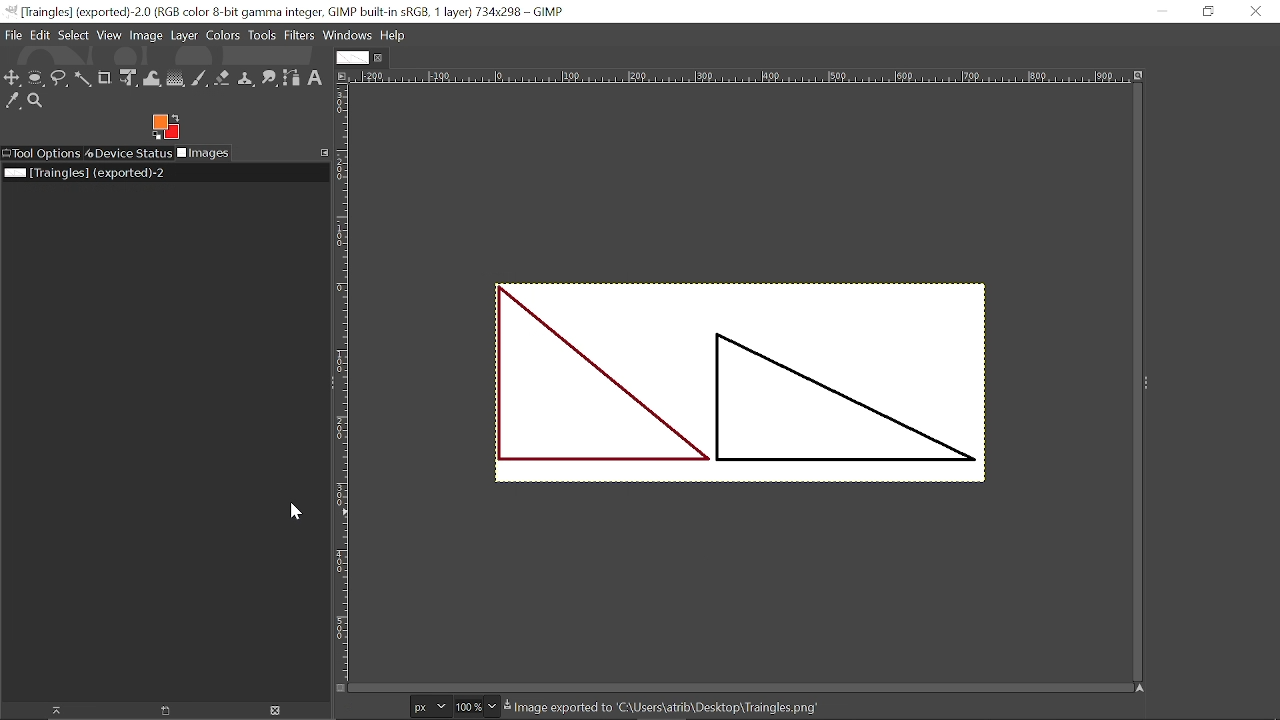  I want to click on Configure this tab, so click(322, 152).